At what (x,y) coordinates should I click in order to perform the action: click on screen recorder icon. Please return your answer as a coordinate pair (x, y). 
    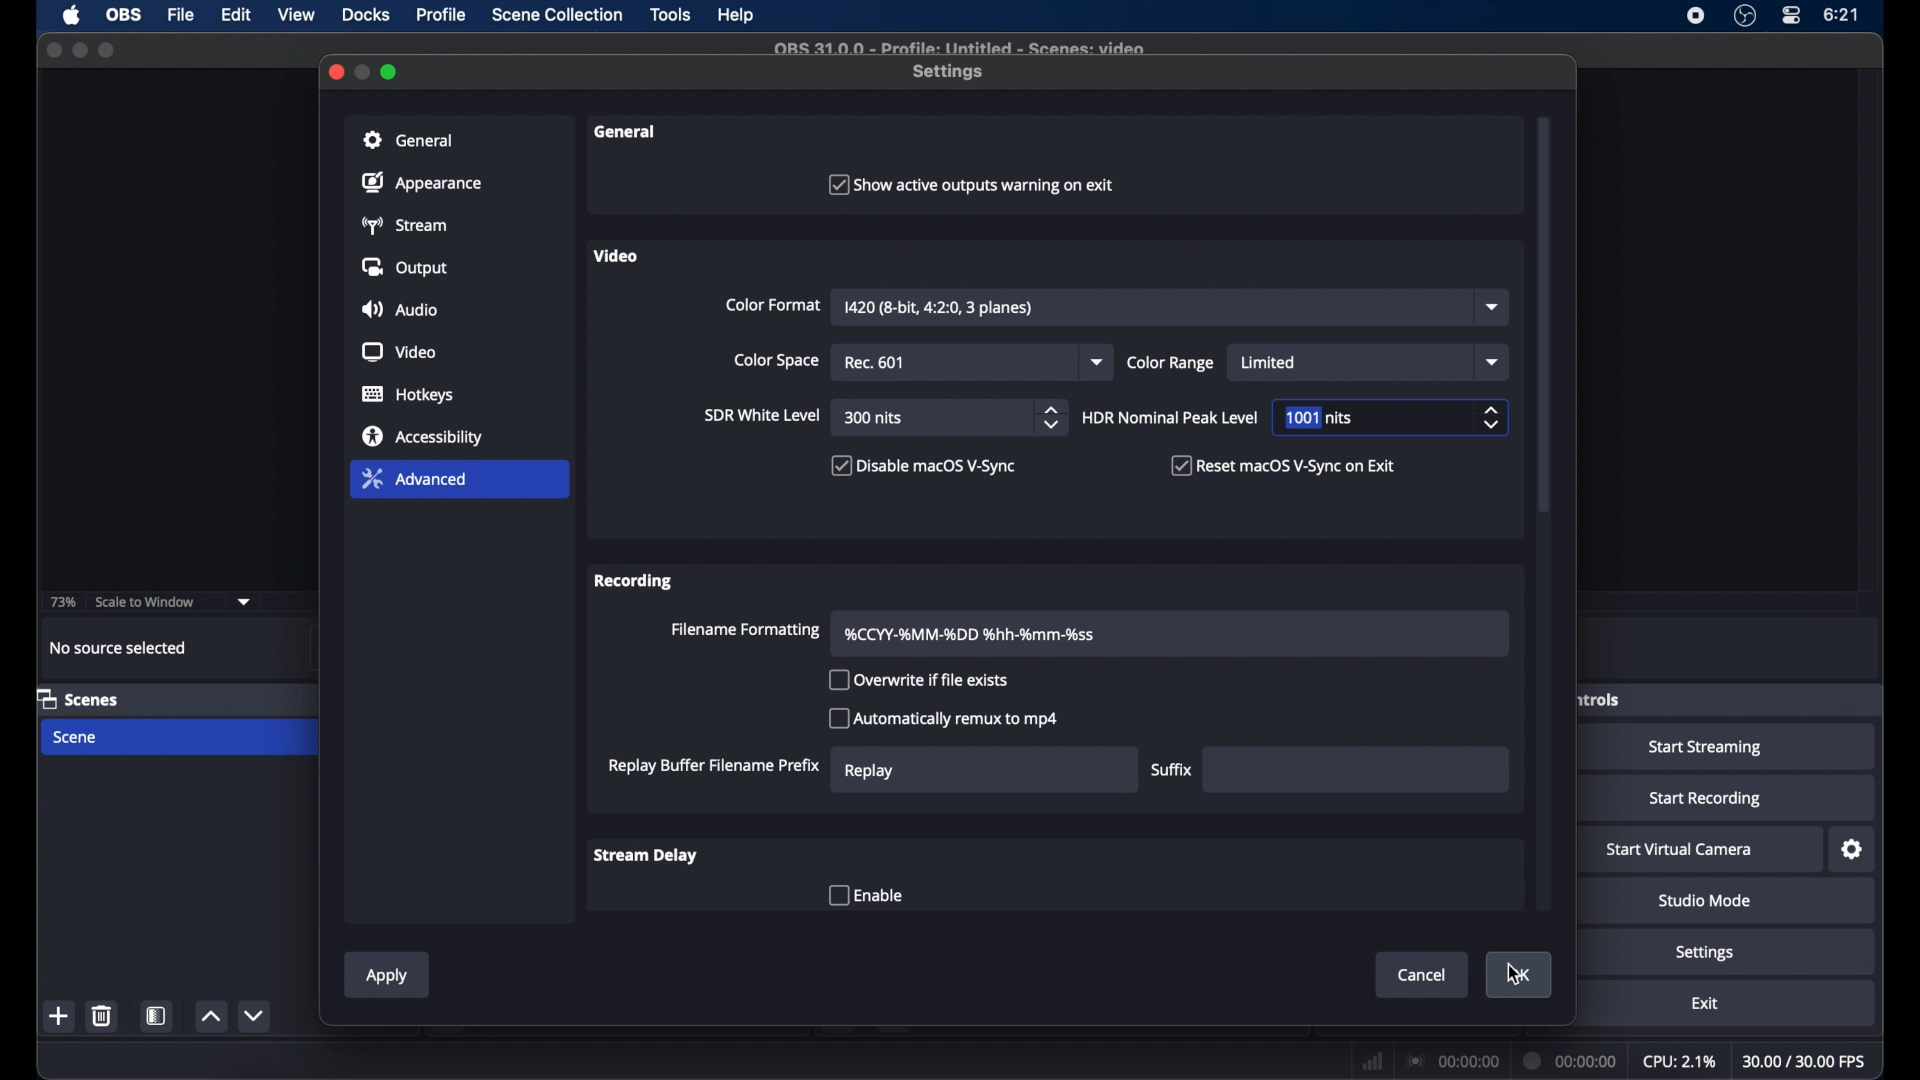
    Looking at the image, I should click on (1696, 15).